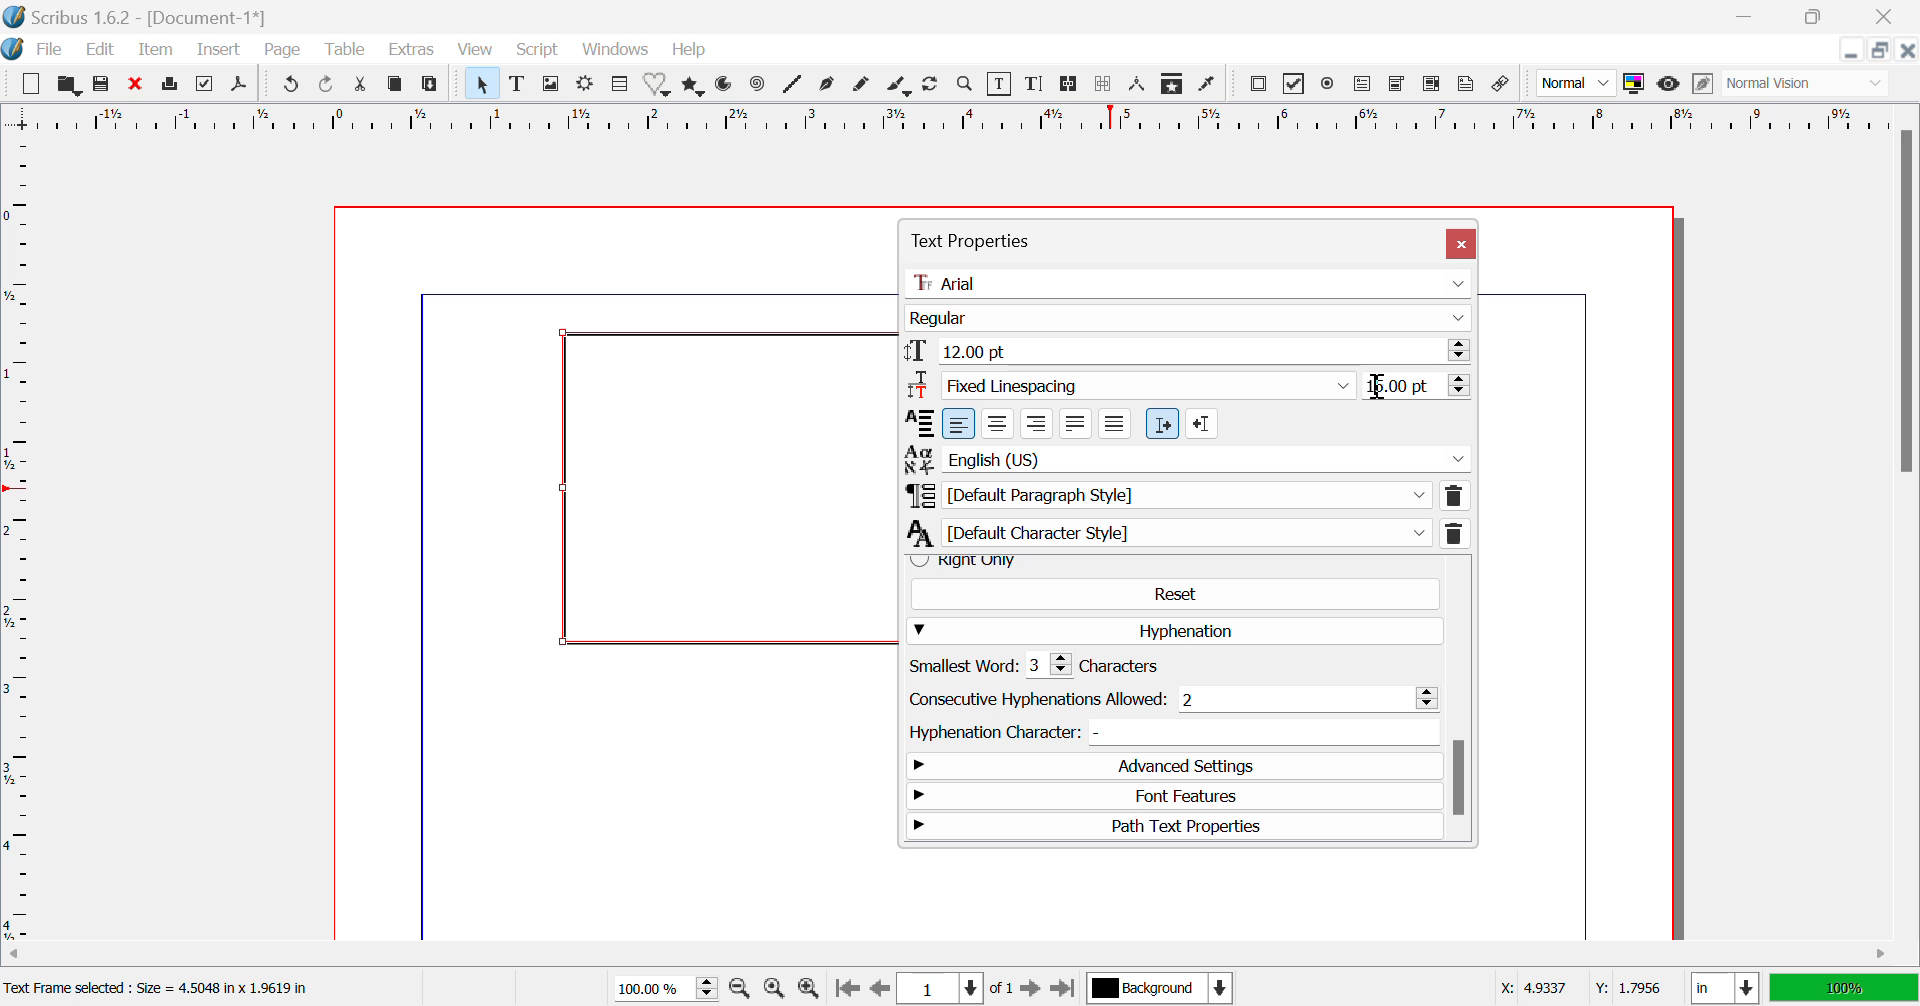 The height and width of the screenshot is (1006, 1920). I want to click on Left to right paragraph, so click(1162, 424).